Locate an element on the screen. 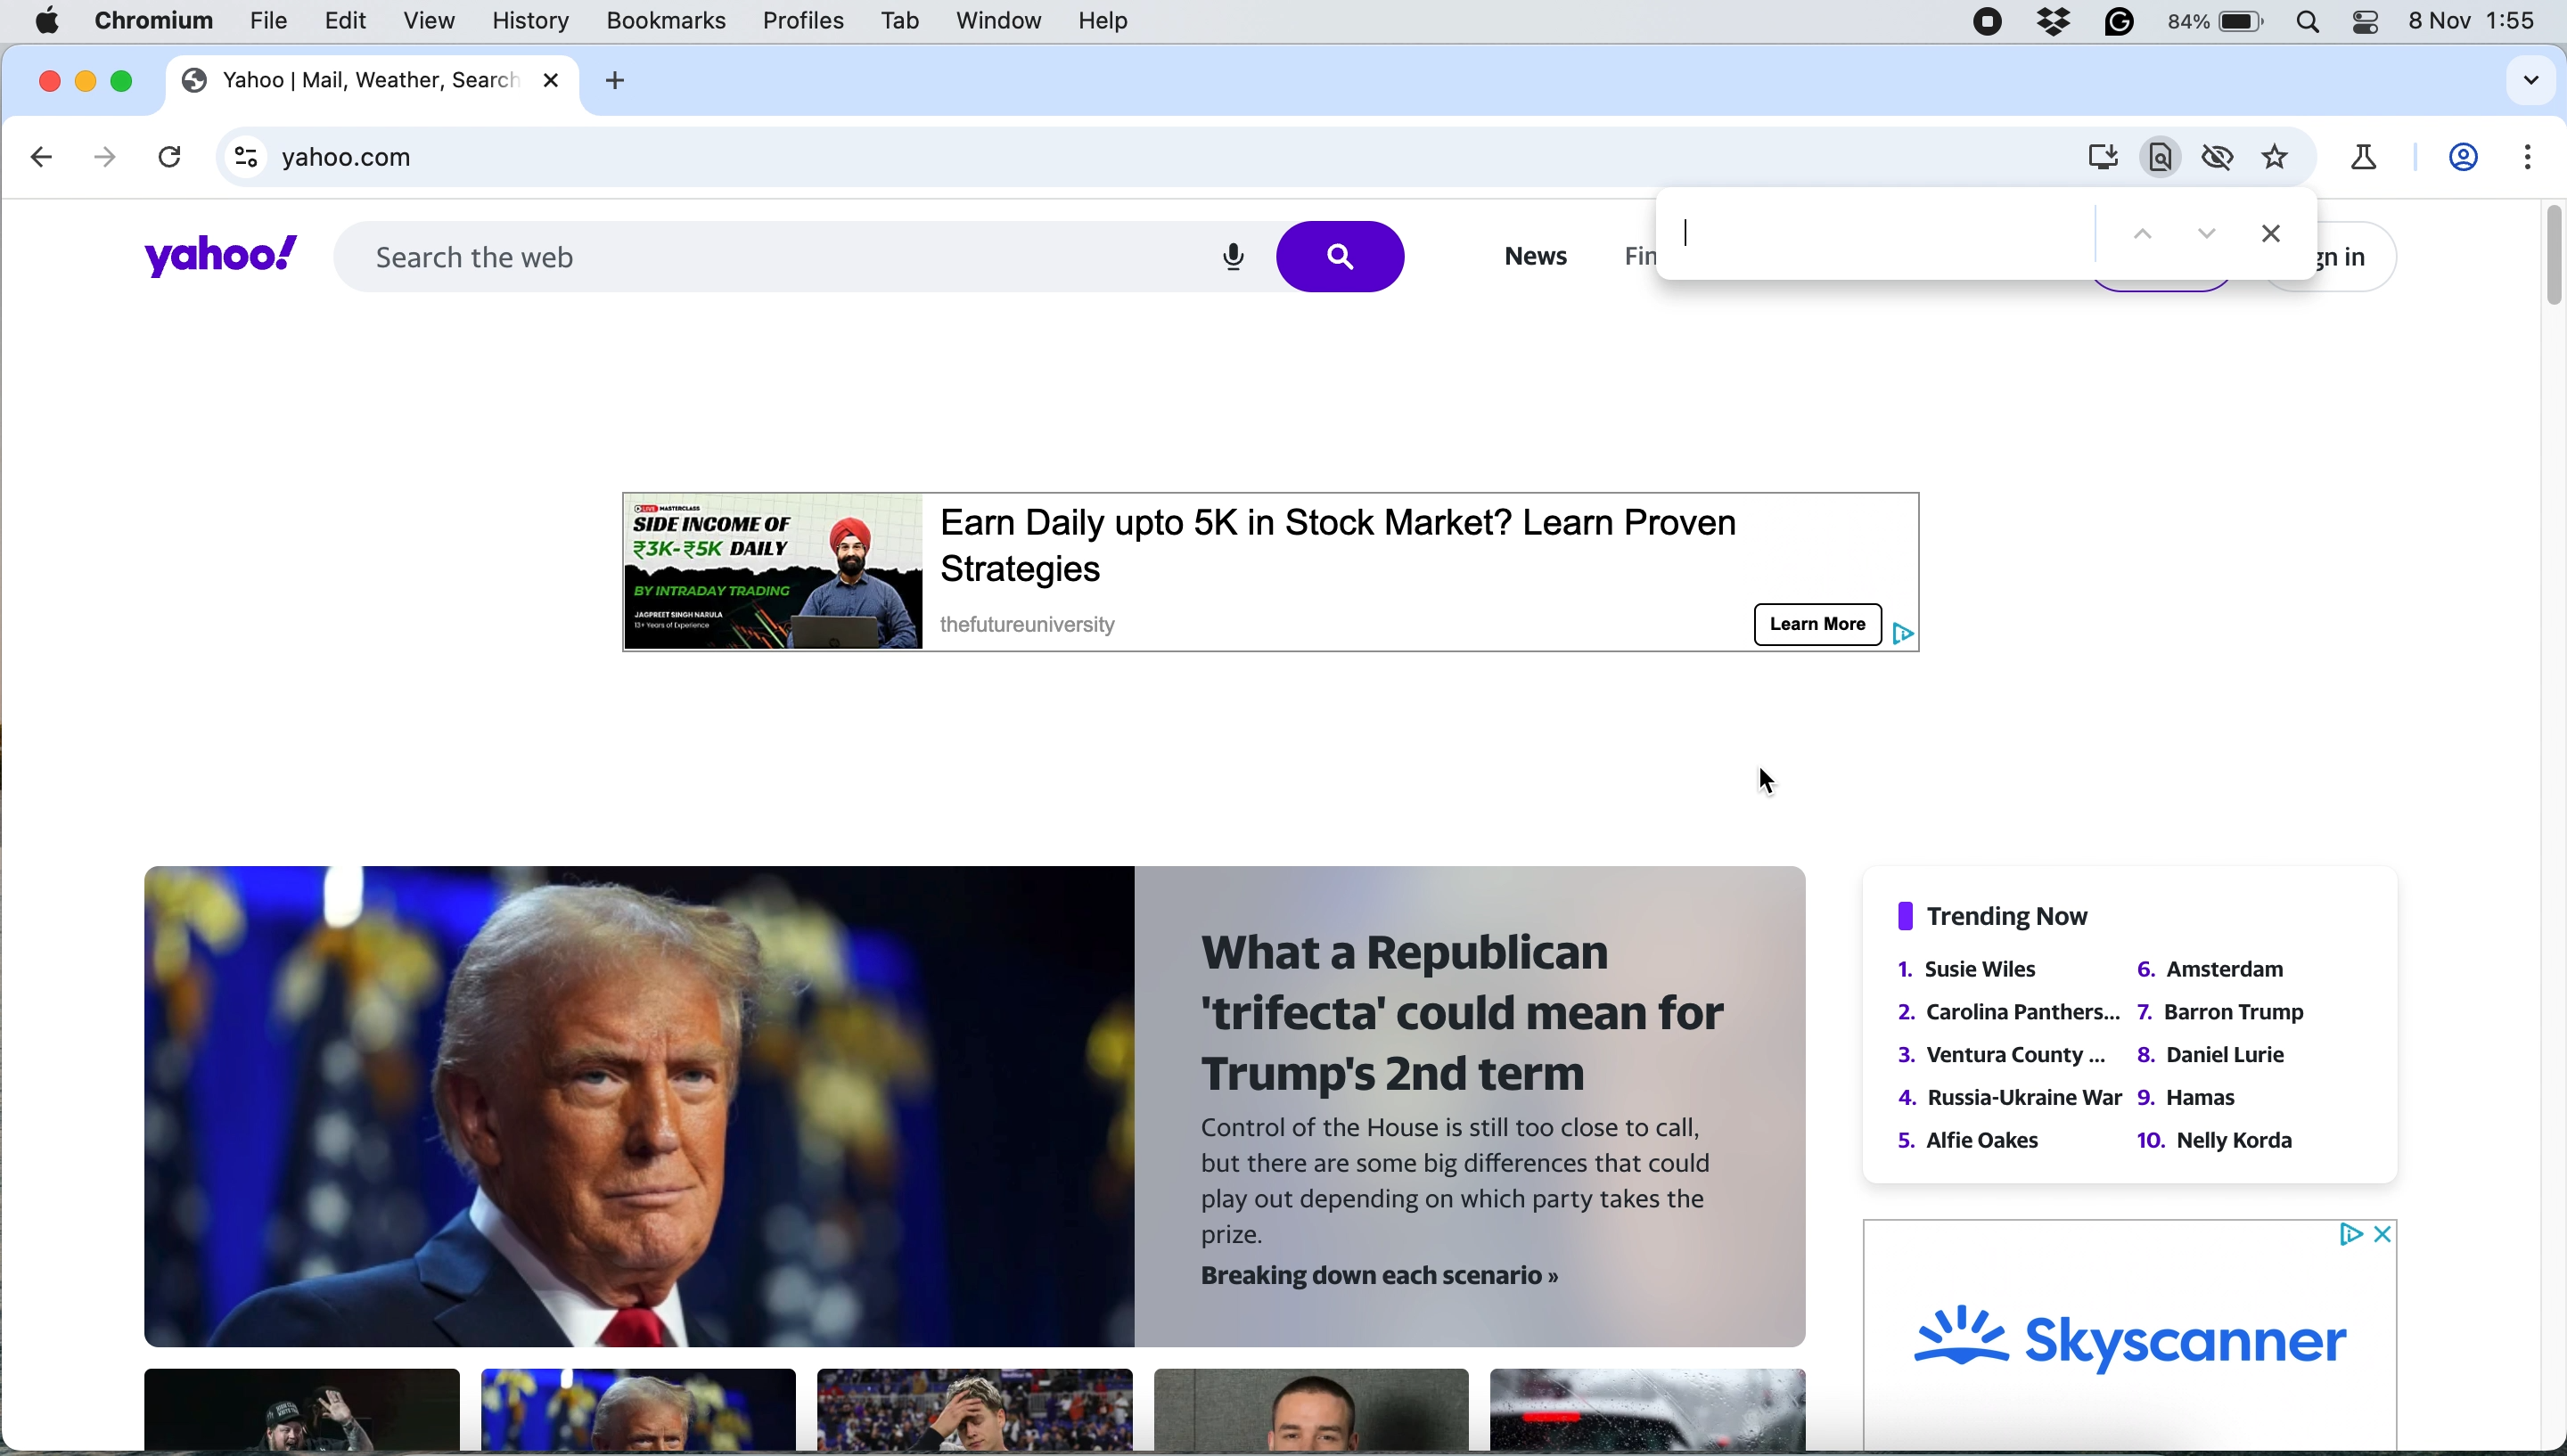  ad is located at coordinates (1283, 564).